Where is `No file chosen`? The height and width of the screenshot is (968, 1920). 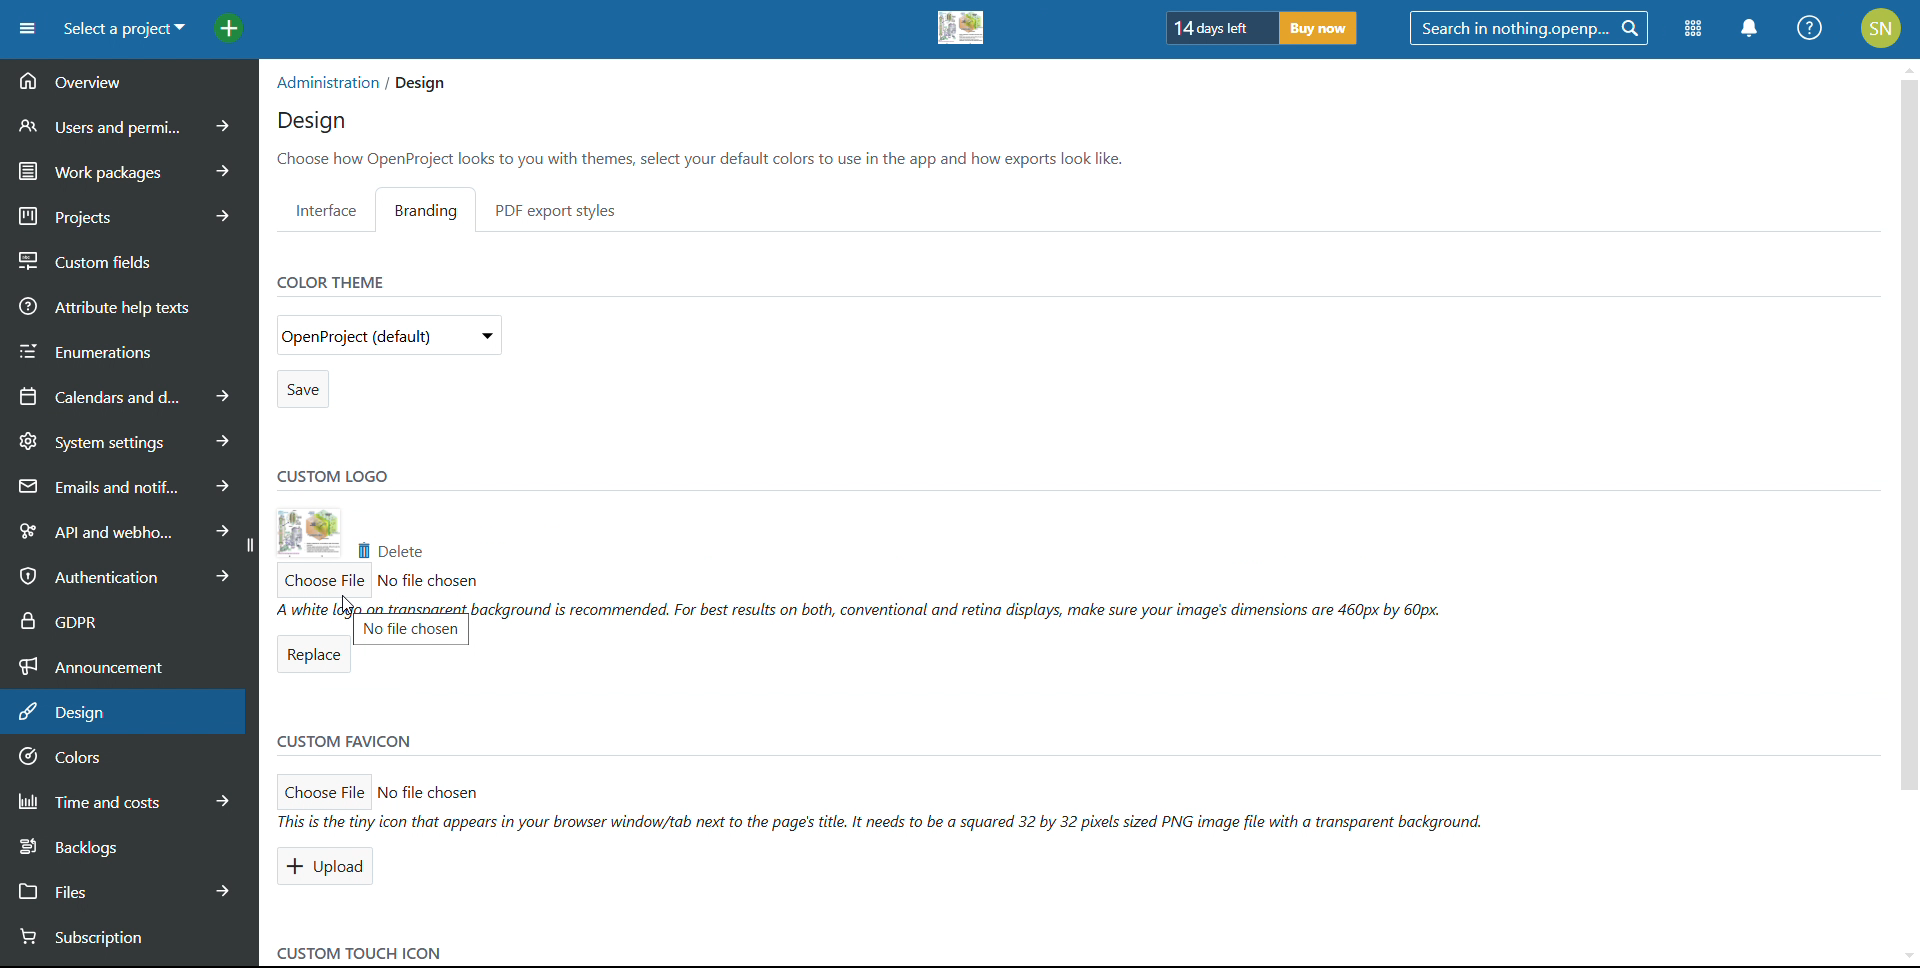
No file chosen is located at coordinates (428, 580).